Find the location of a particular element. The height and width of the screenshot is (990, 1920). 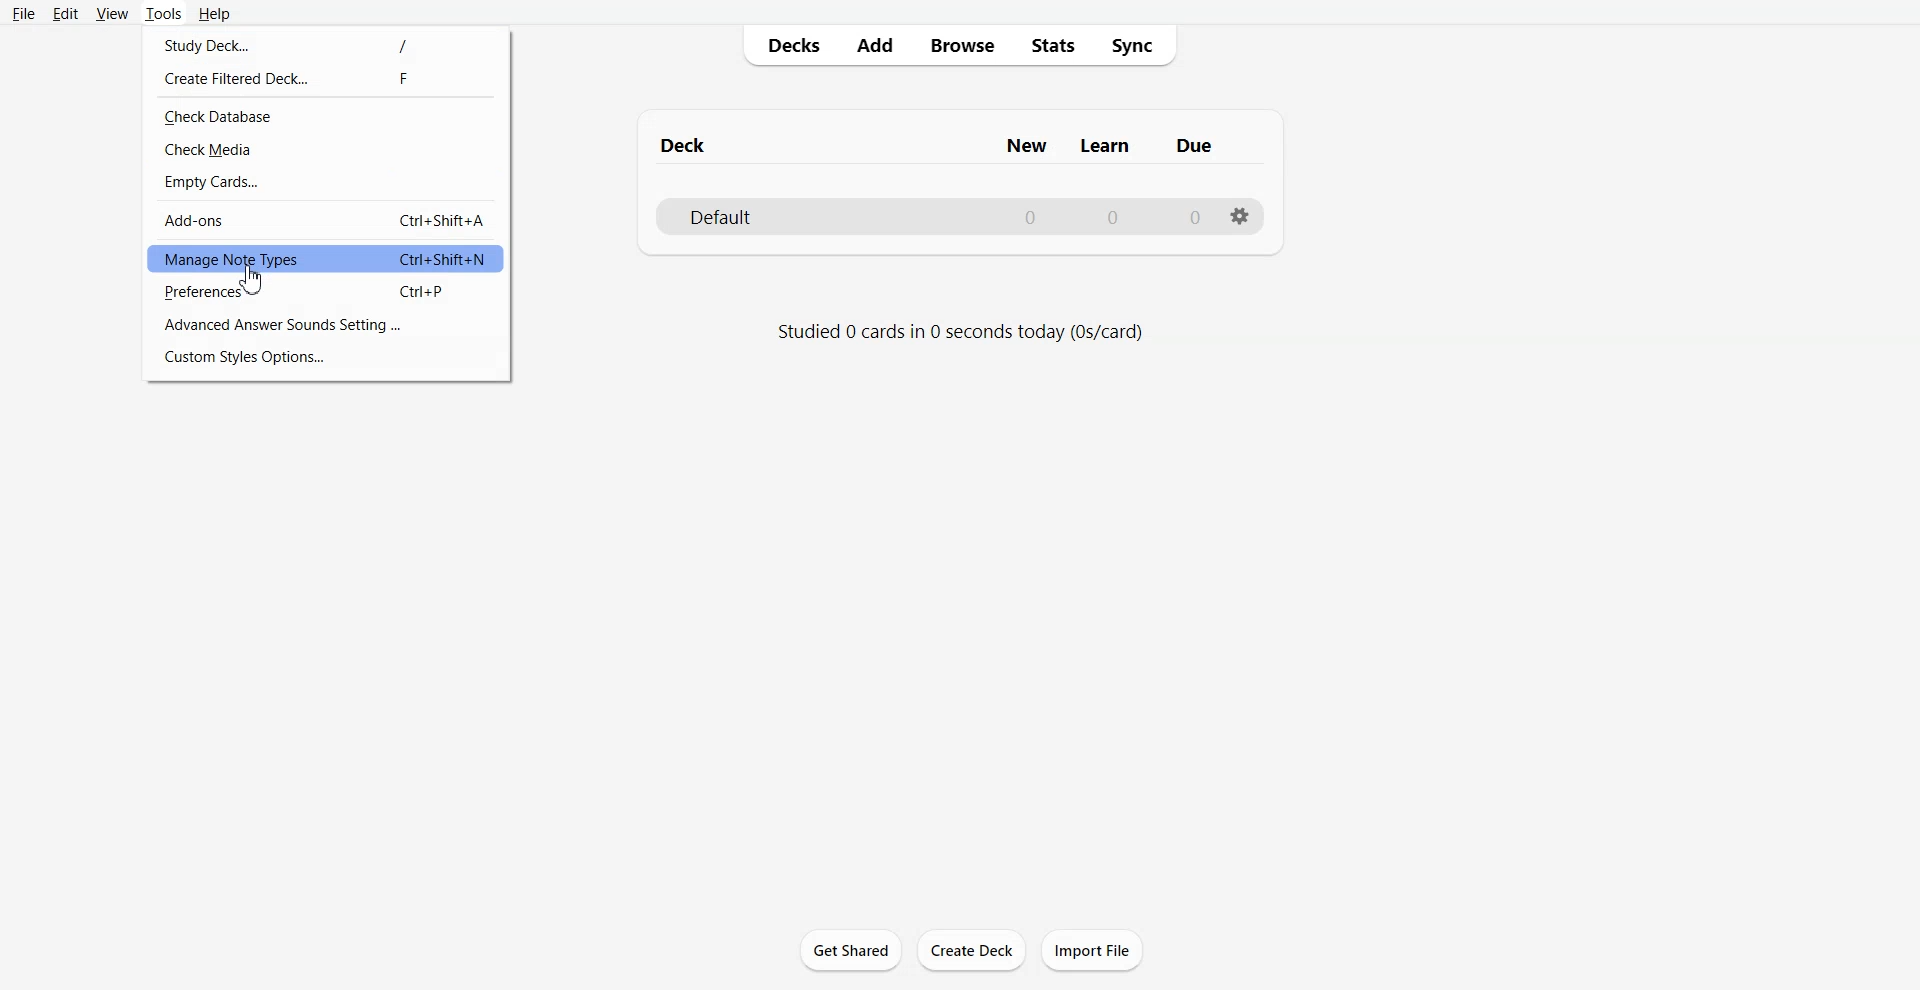

Add is located at coordinates (873, 45).